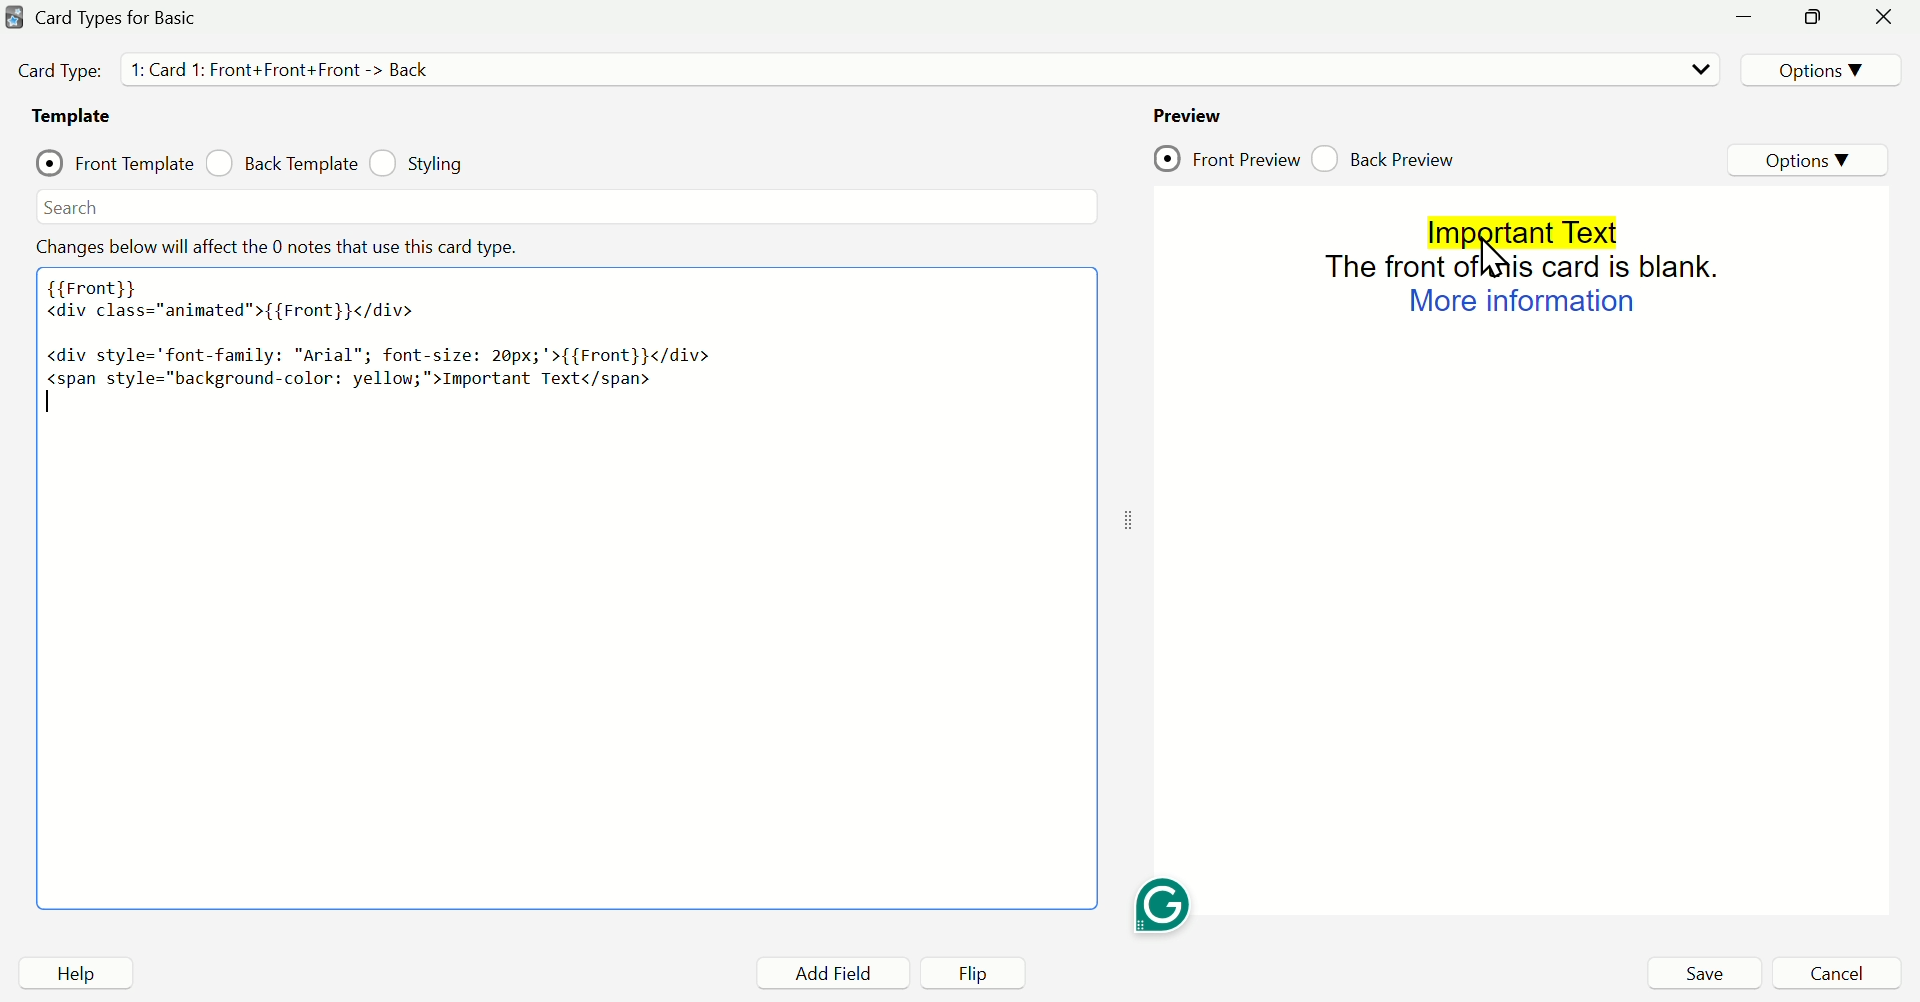 This screenshot has width=1920, height=1002. Describe the element at coordinates (1830, 974) in the screenshot. I see `Cancel` at that location.